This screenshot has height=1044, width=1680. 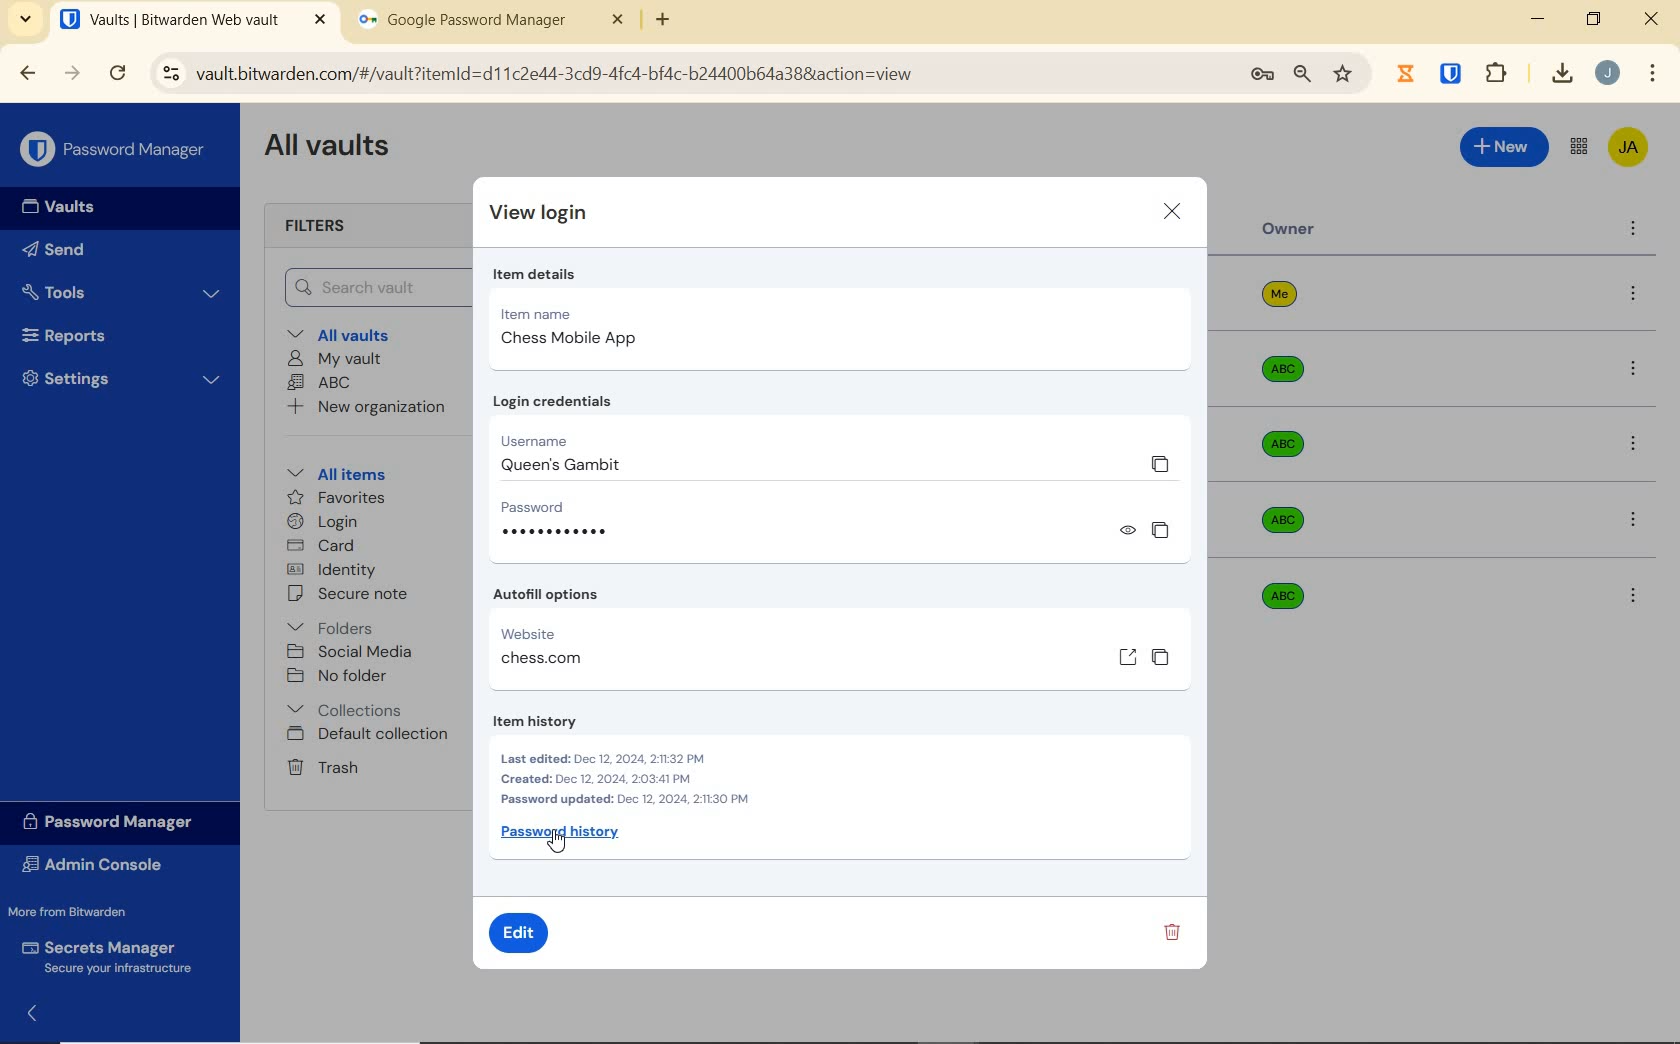 I want to click on edit, so click(x=521, y=932).